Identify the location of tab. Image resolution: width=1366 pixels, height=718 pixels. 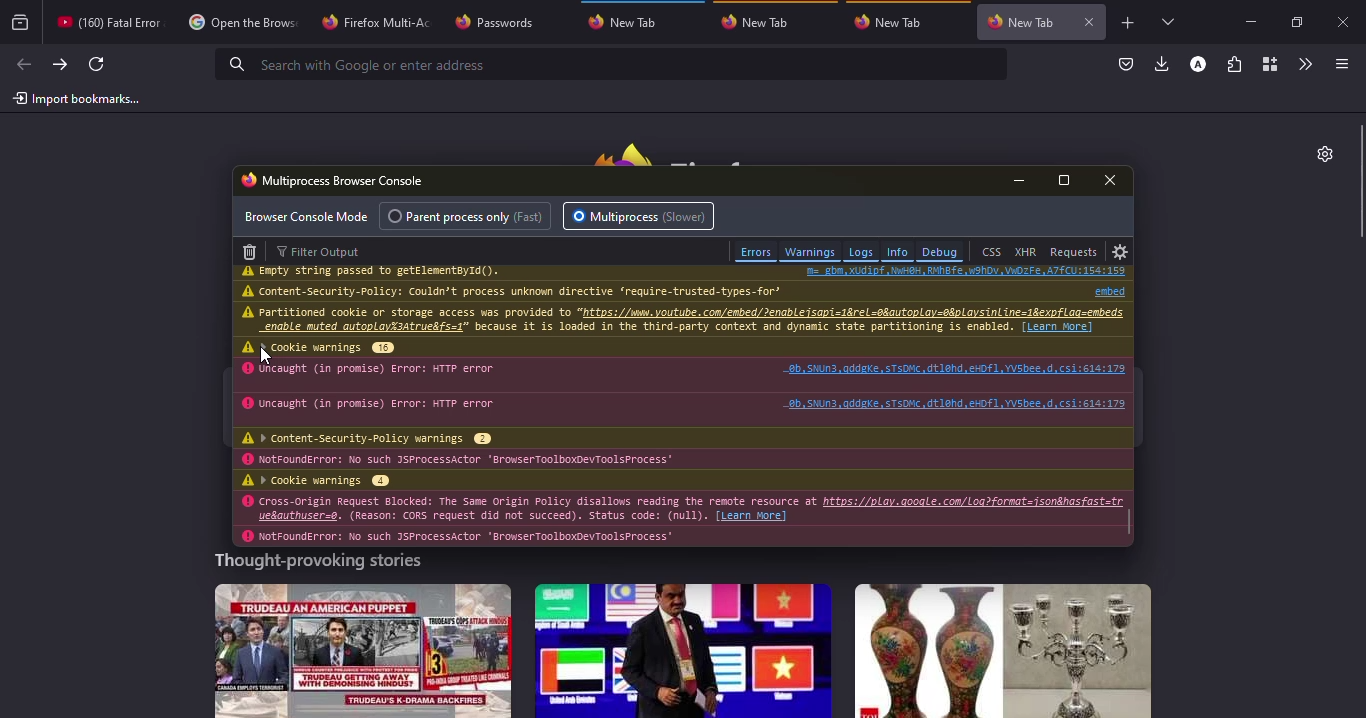
(375, 21).